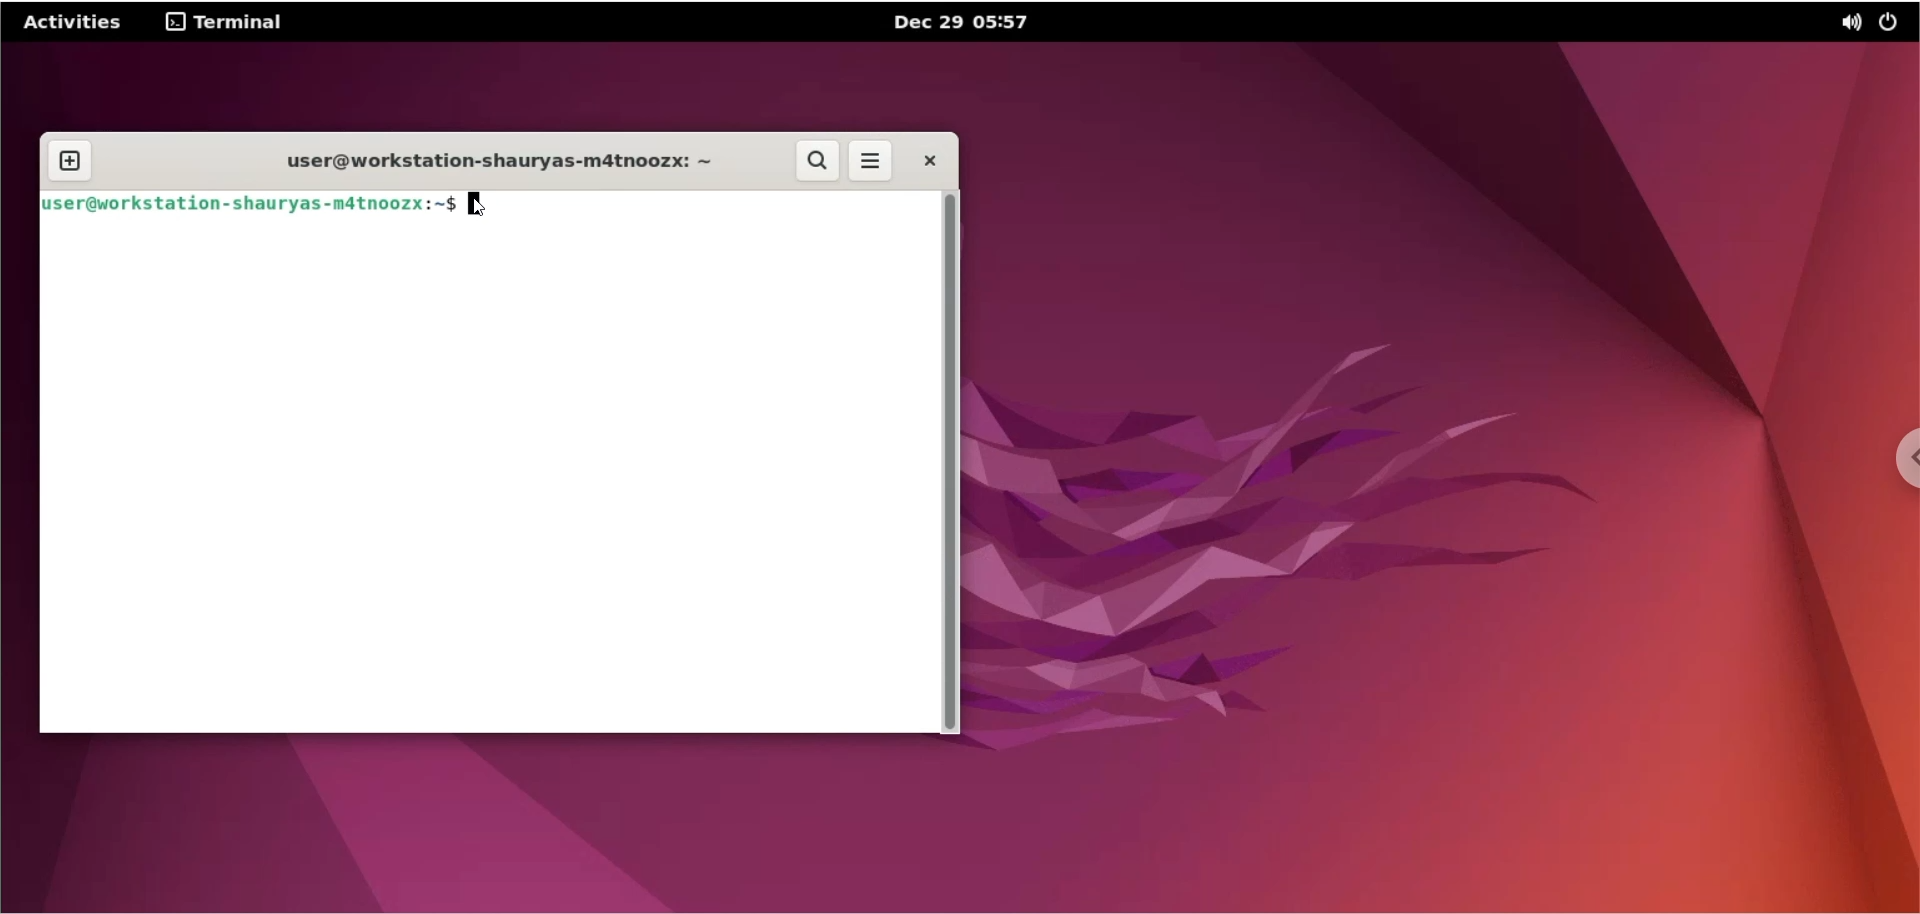  Describe the element at coordinates (928, 161) in the screenshot. I see `close` at that location.